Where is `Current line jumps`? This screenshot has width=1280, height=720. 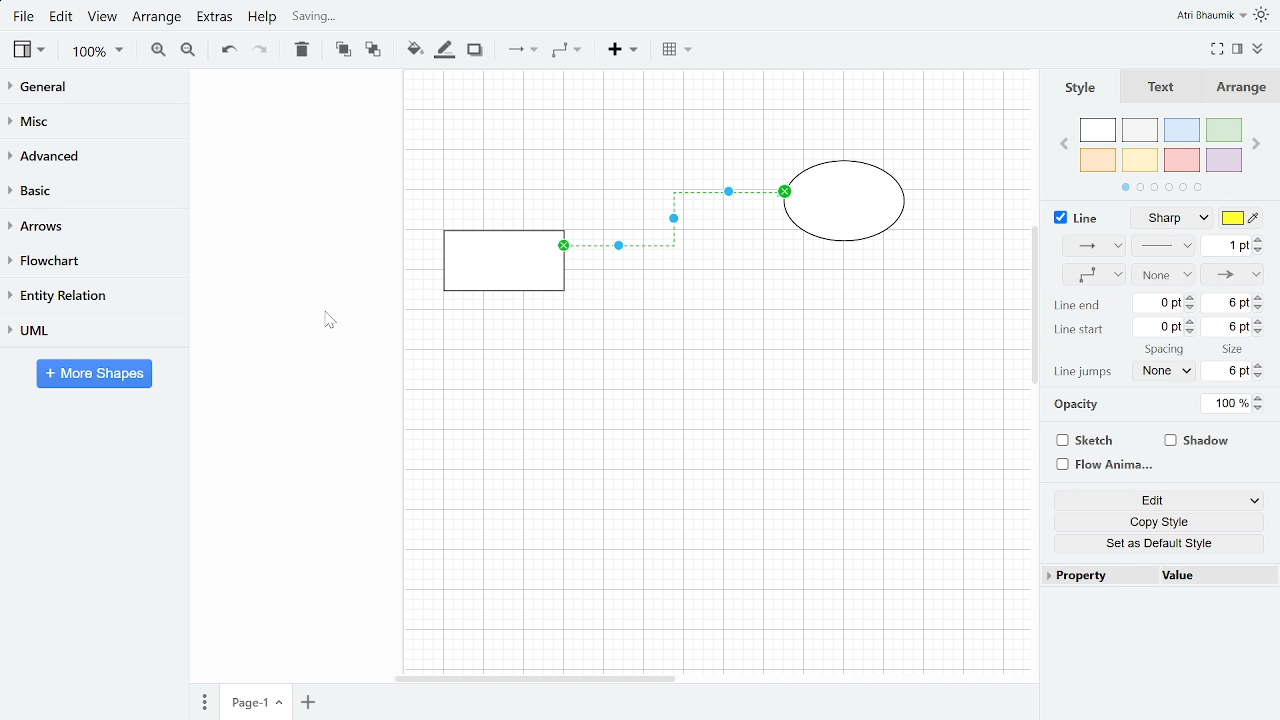 Current line jumps is located at coordinates (1163, 371).